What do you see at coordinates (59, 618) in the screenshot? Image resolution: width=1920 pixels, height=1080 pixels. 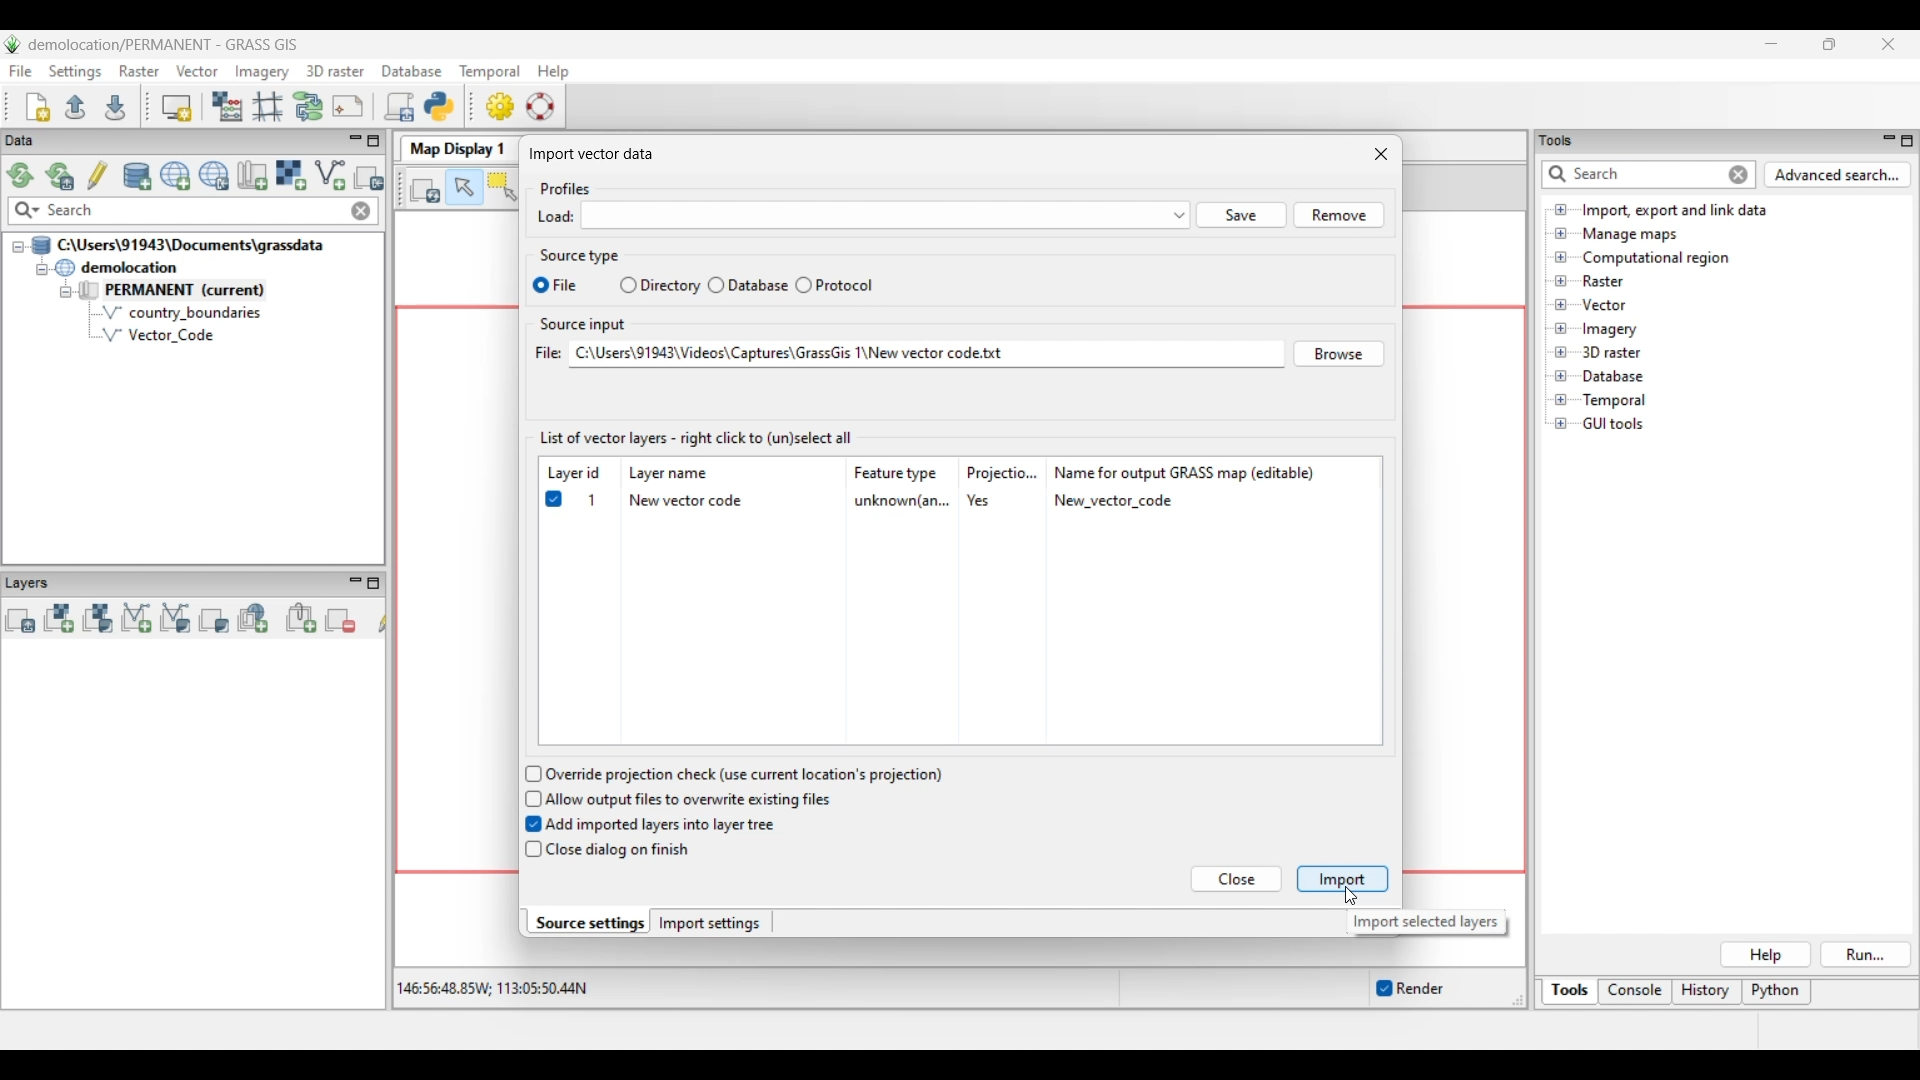 I see `Add raster map layer` at bounding box center [59, 618].